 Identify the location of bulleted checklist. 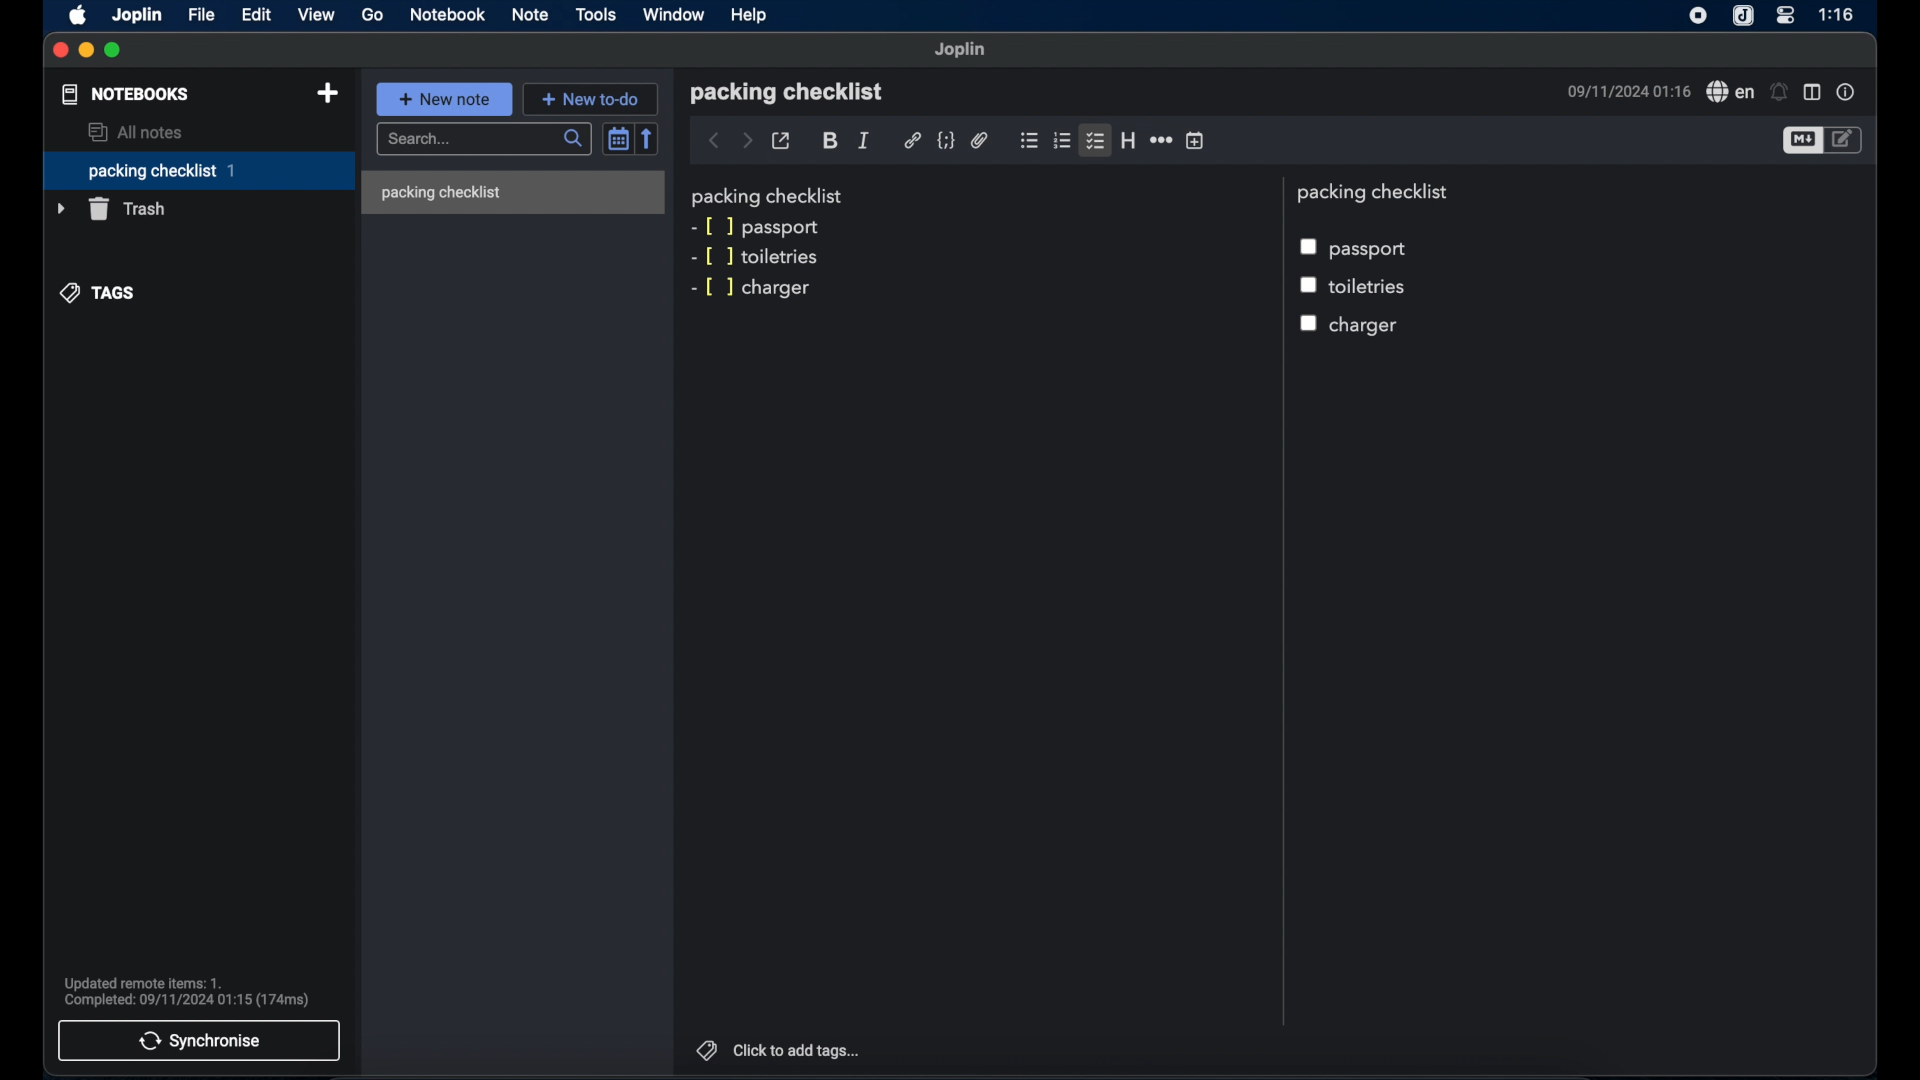
(1095, 142).